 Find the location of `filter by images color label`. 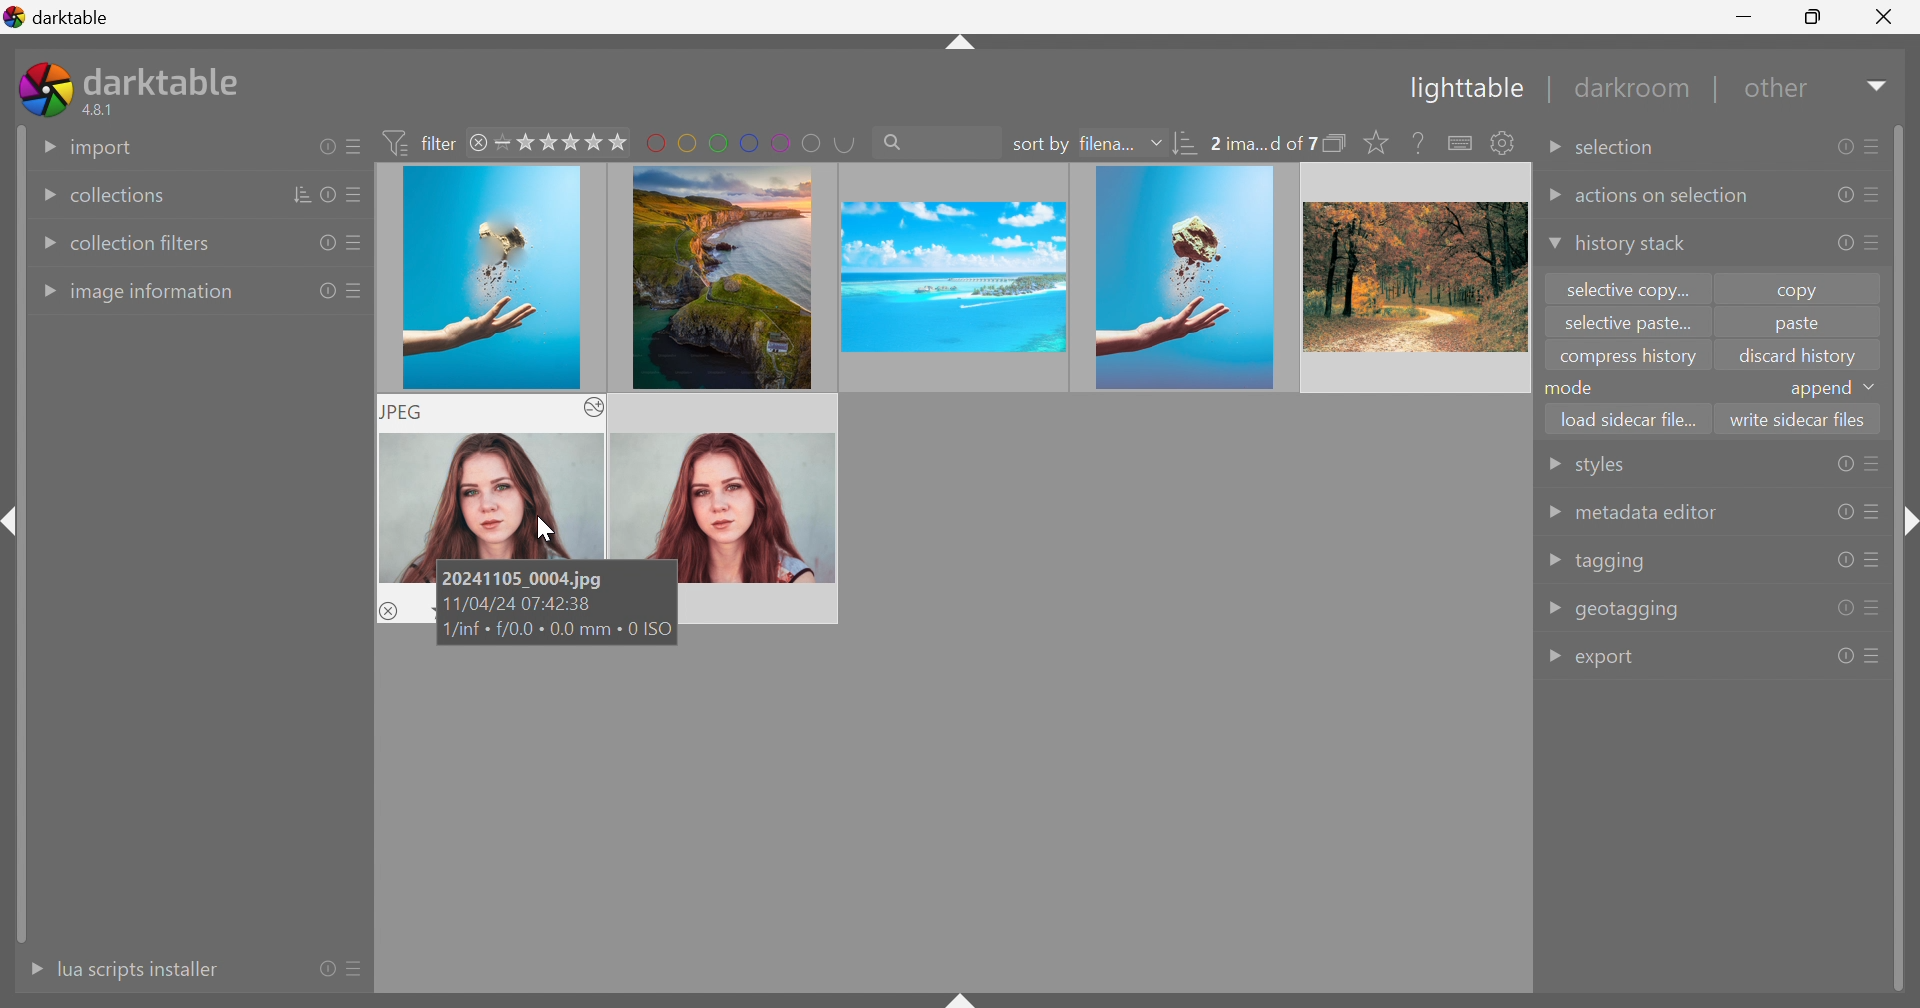

filter by images color label is located at coordinates (751, 141).